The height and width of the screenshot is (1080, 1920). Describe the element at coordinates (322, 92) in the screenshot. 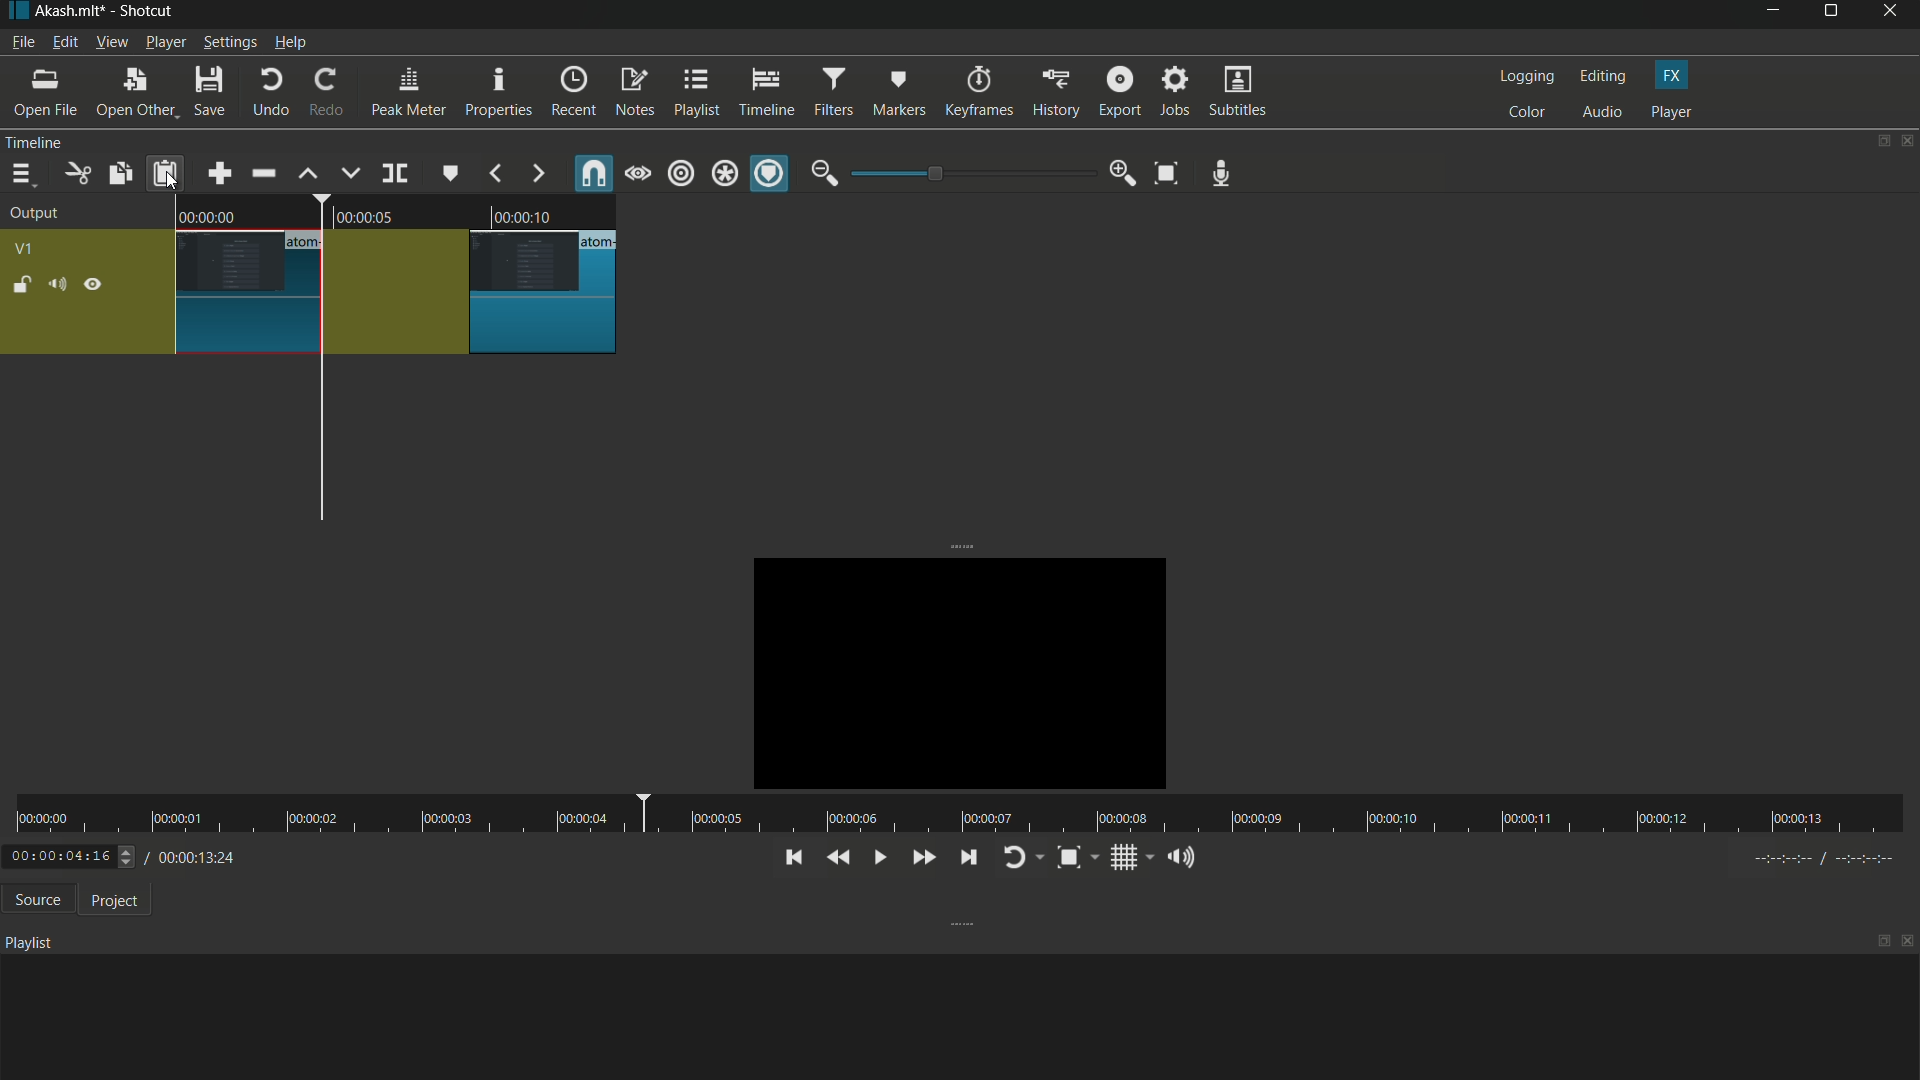

I see `redo` at that location.